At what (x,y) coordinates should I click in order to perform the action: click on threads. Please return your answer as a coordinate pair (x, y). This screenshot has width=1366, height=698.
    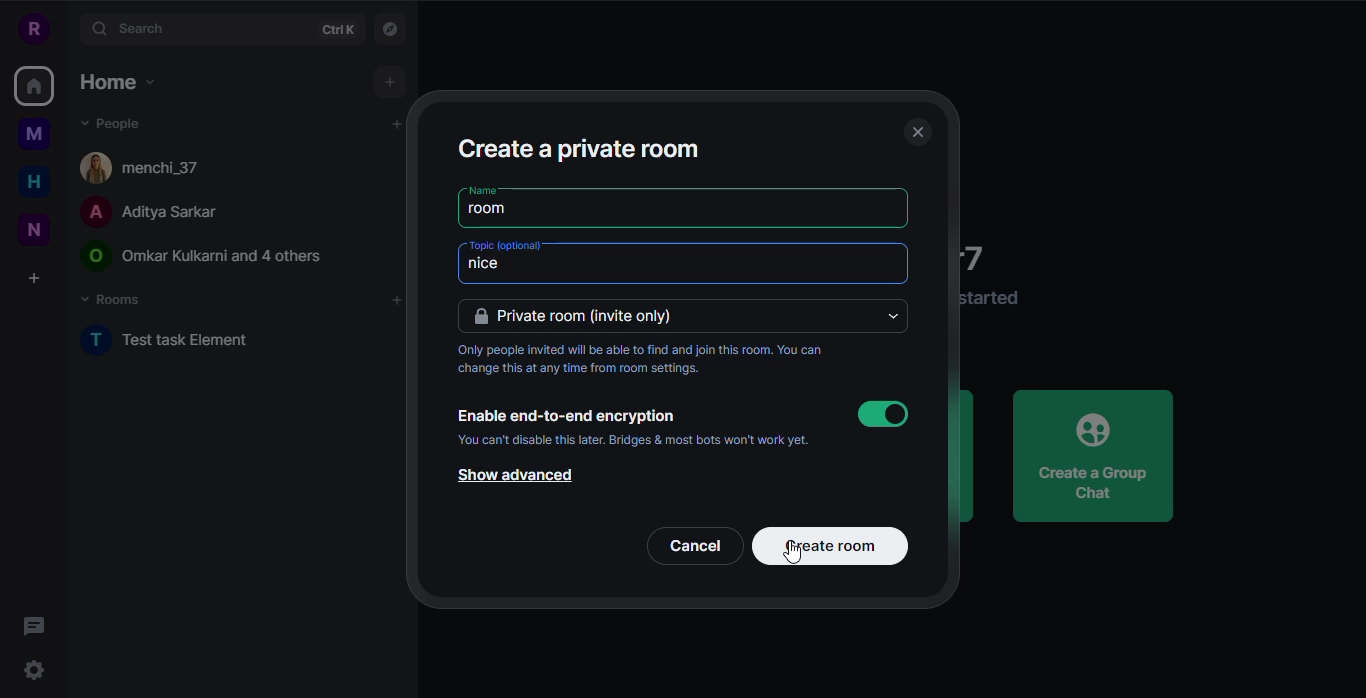
    Looking at the image, I should click on (39, 626).